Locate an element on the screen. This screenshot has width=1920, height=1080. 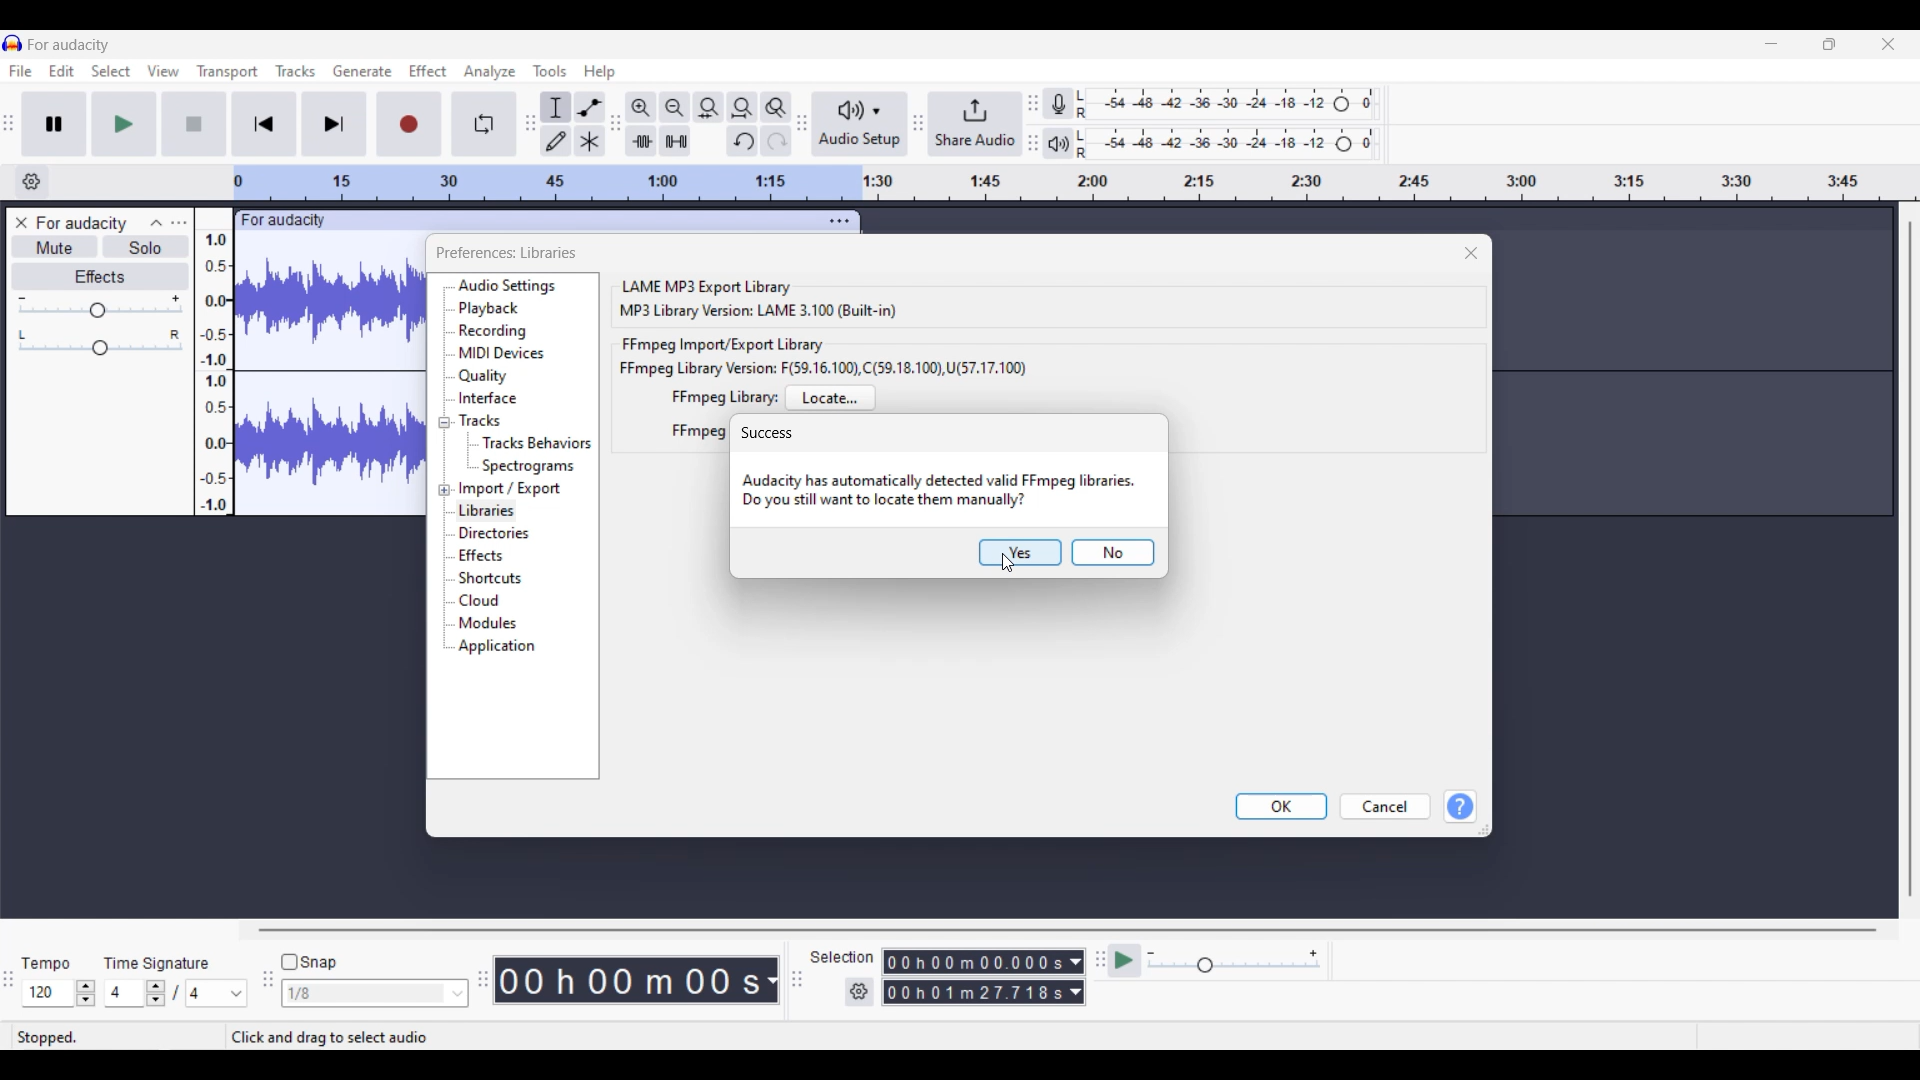
File menu is located at coordinates (20, 71).